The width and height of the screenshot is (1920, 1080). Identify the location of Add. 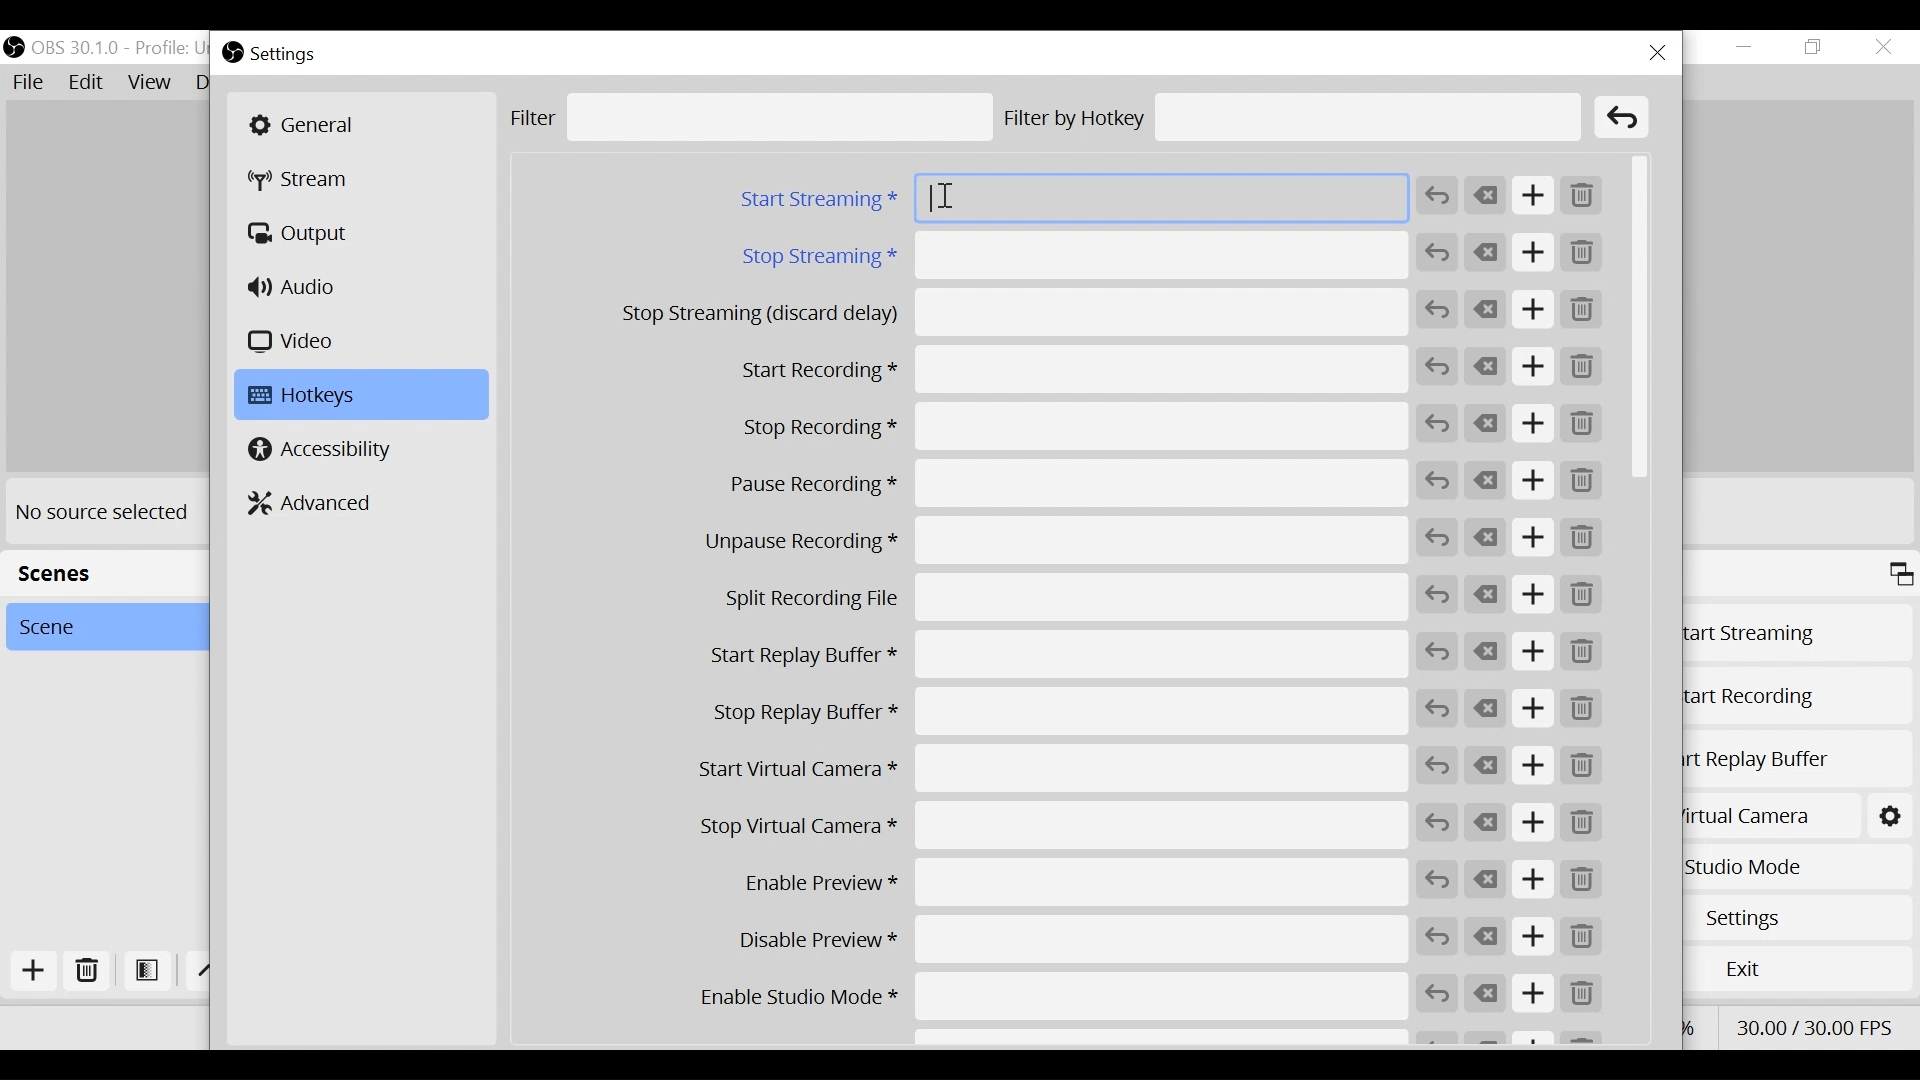
(1534, 597).